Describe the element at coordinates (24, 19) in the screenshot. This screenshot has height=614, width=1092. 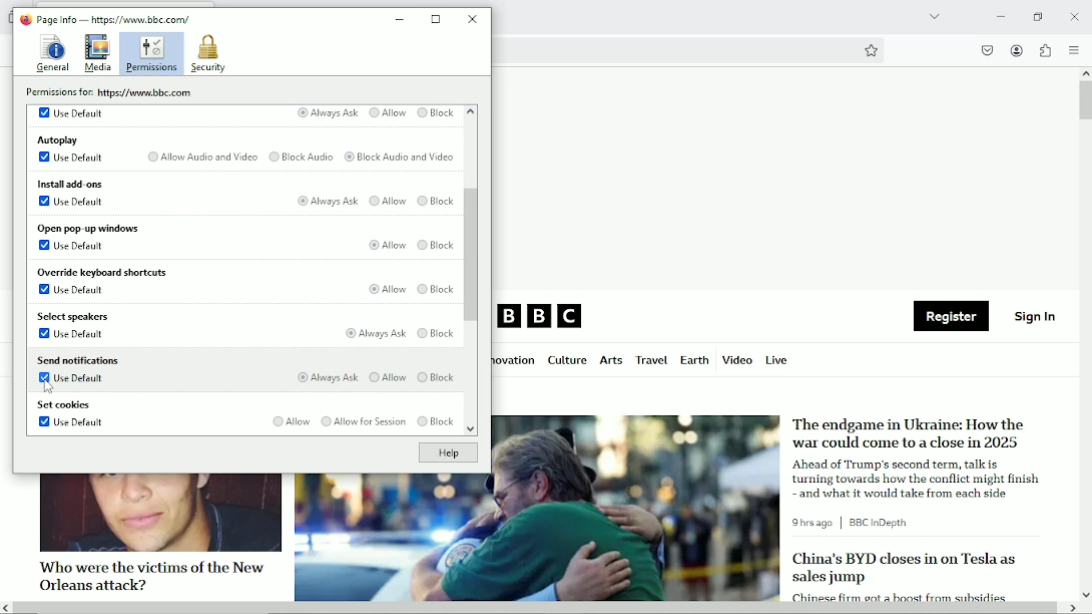
I see `logo` at that location.